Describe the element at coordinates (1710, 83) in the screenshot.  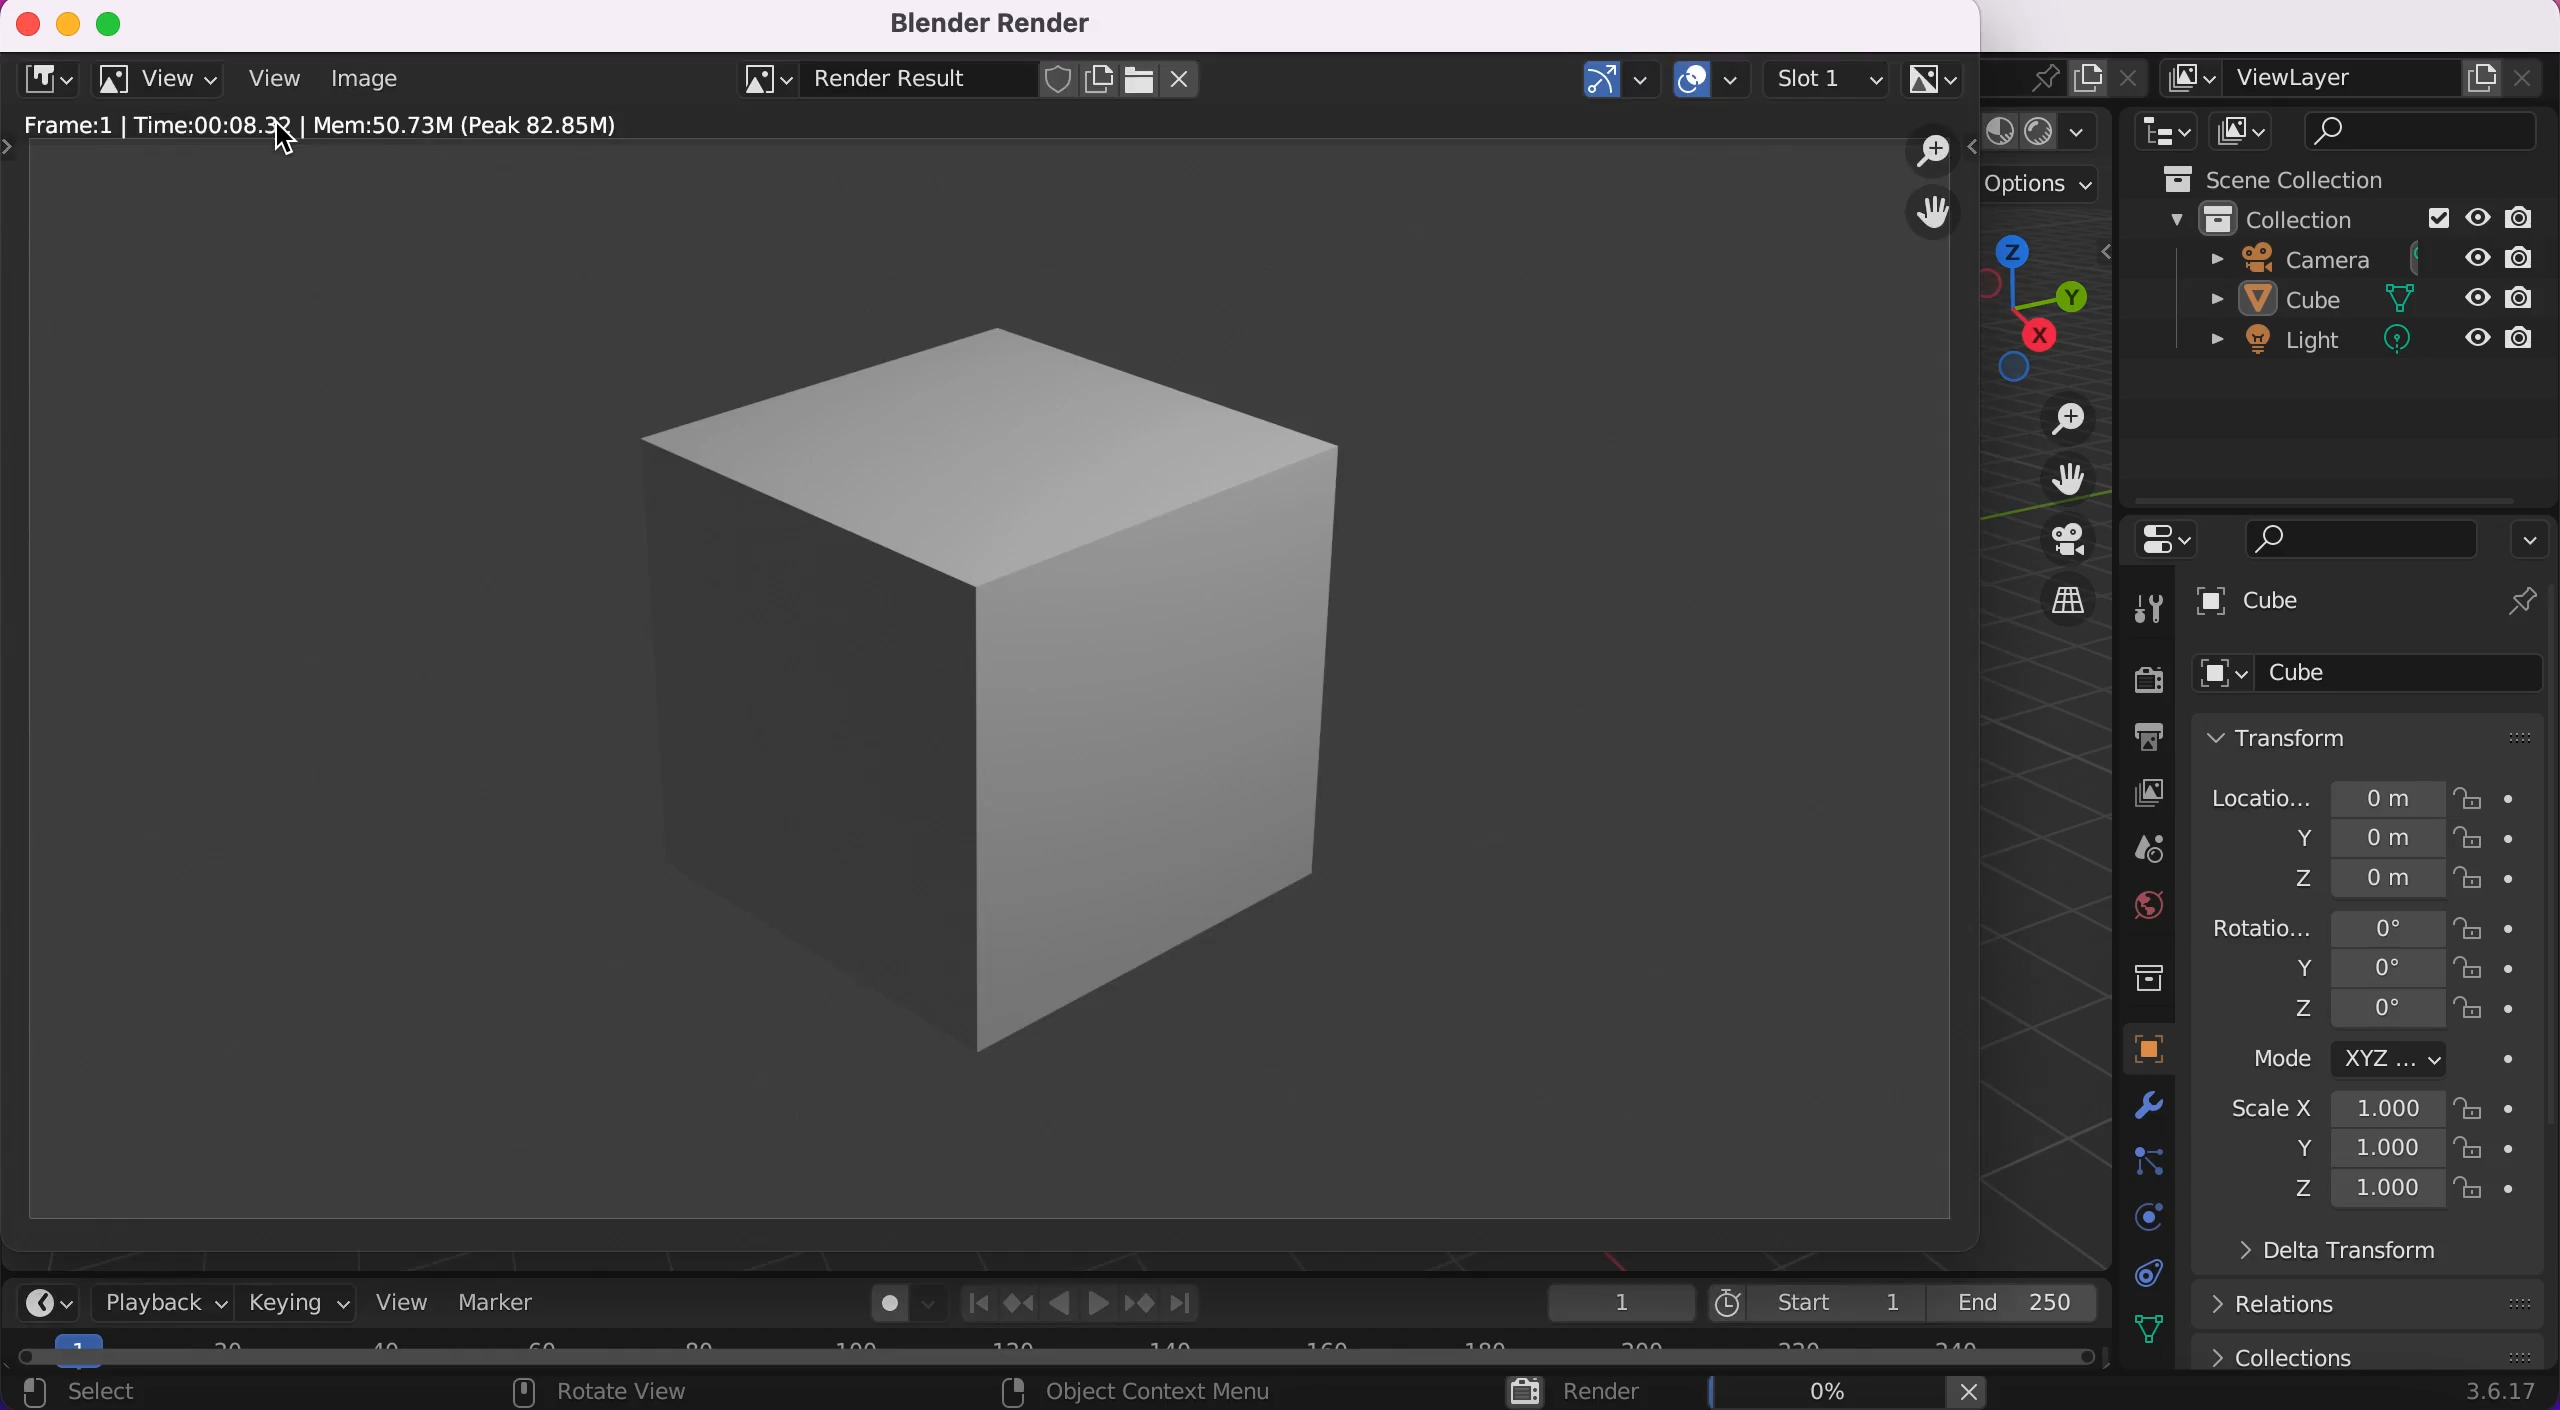
I see `show overlays` at that location.